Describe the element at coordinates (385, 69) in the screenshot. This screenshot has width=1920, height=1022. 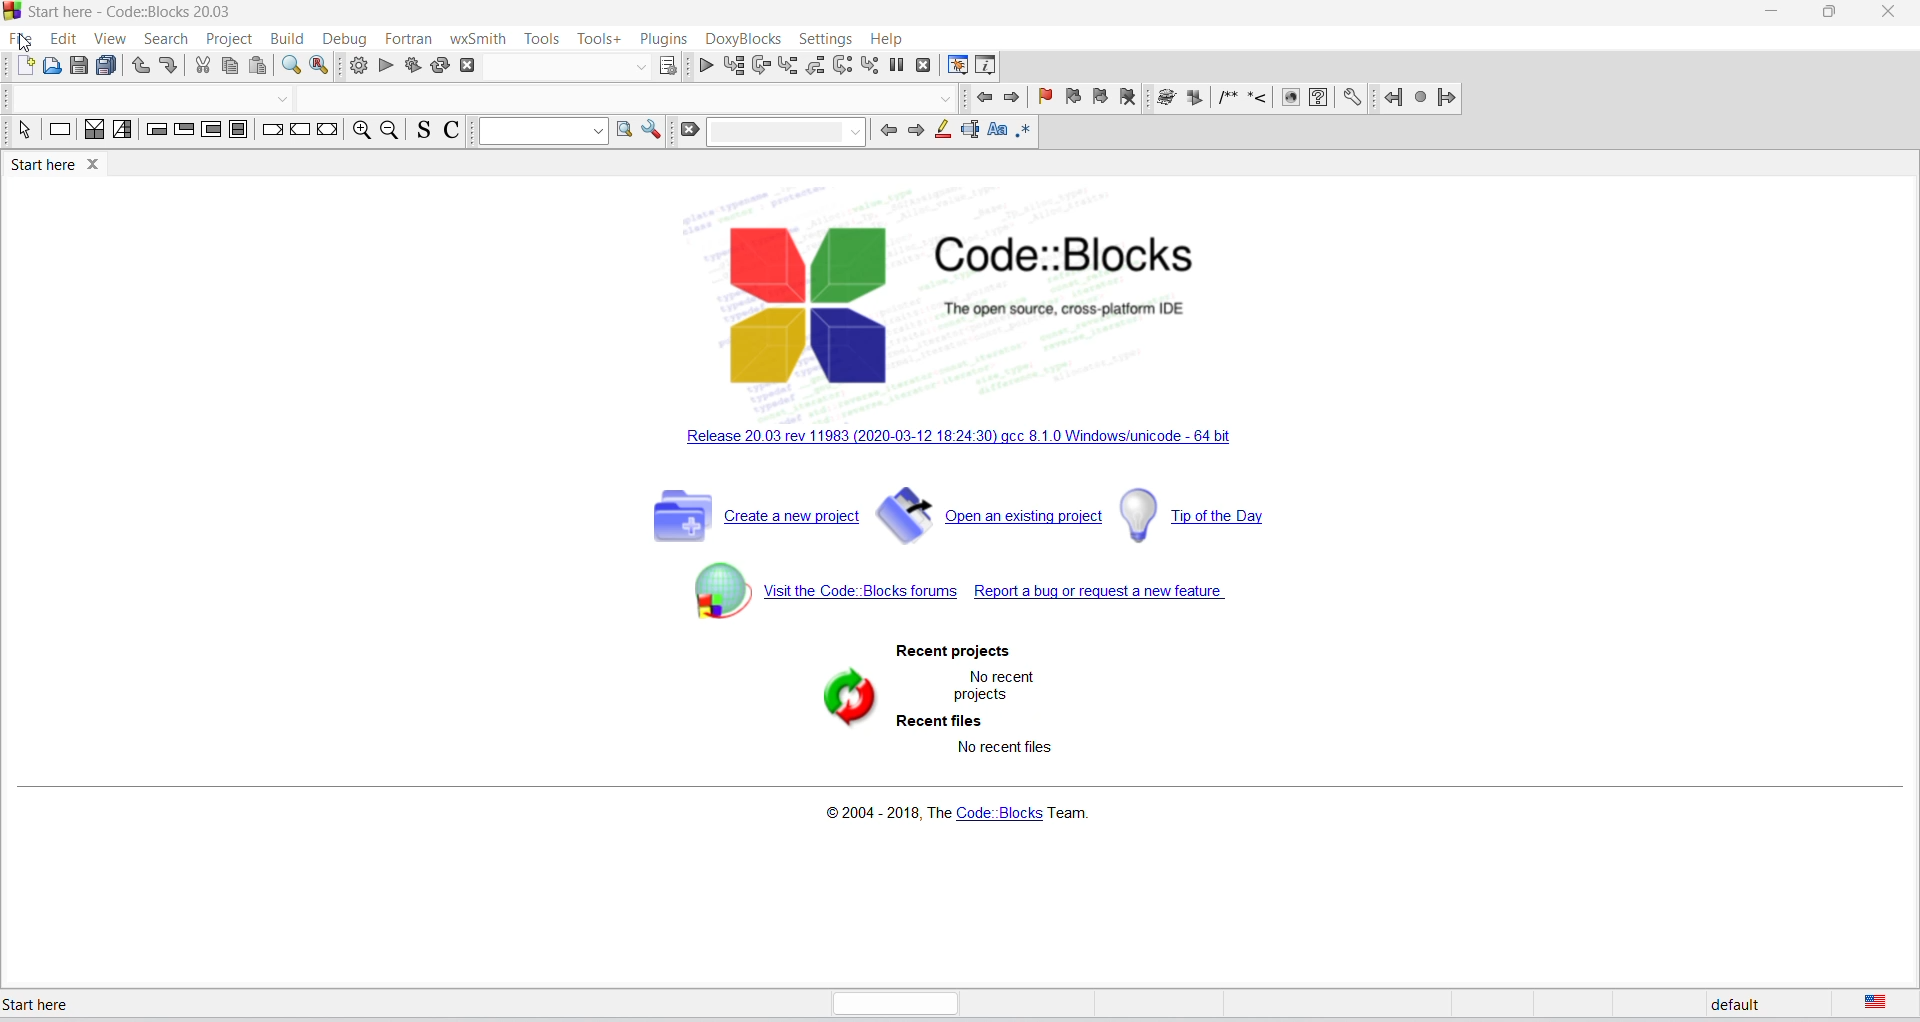
I see `run` at that location.